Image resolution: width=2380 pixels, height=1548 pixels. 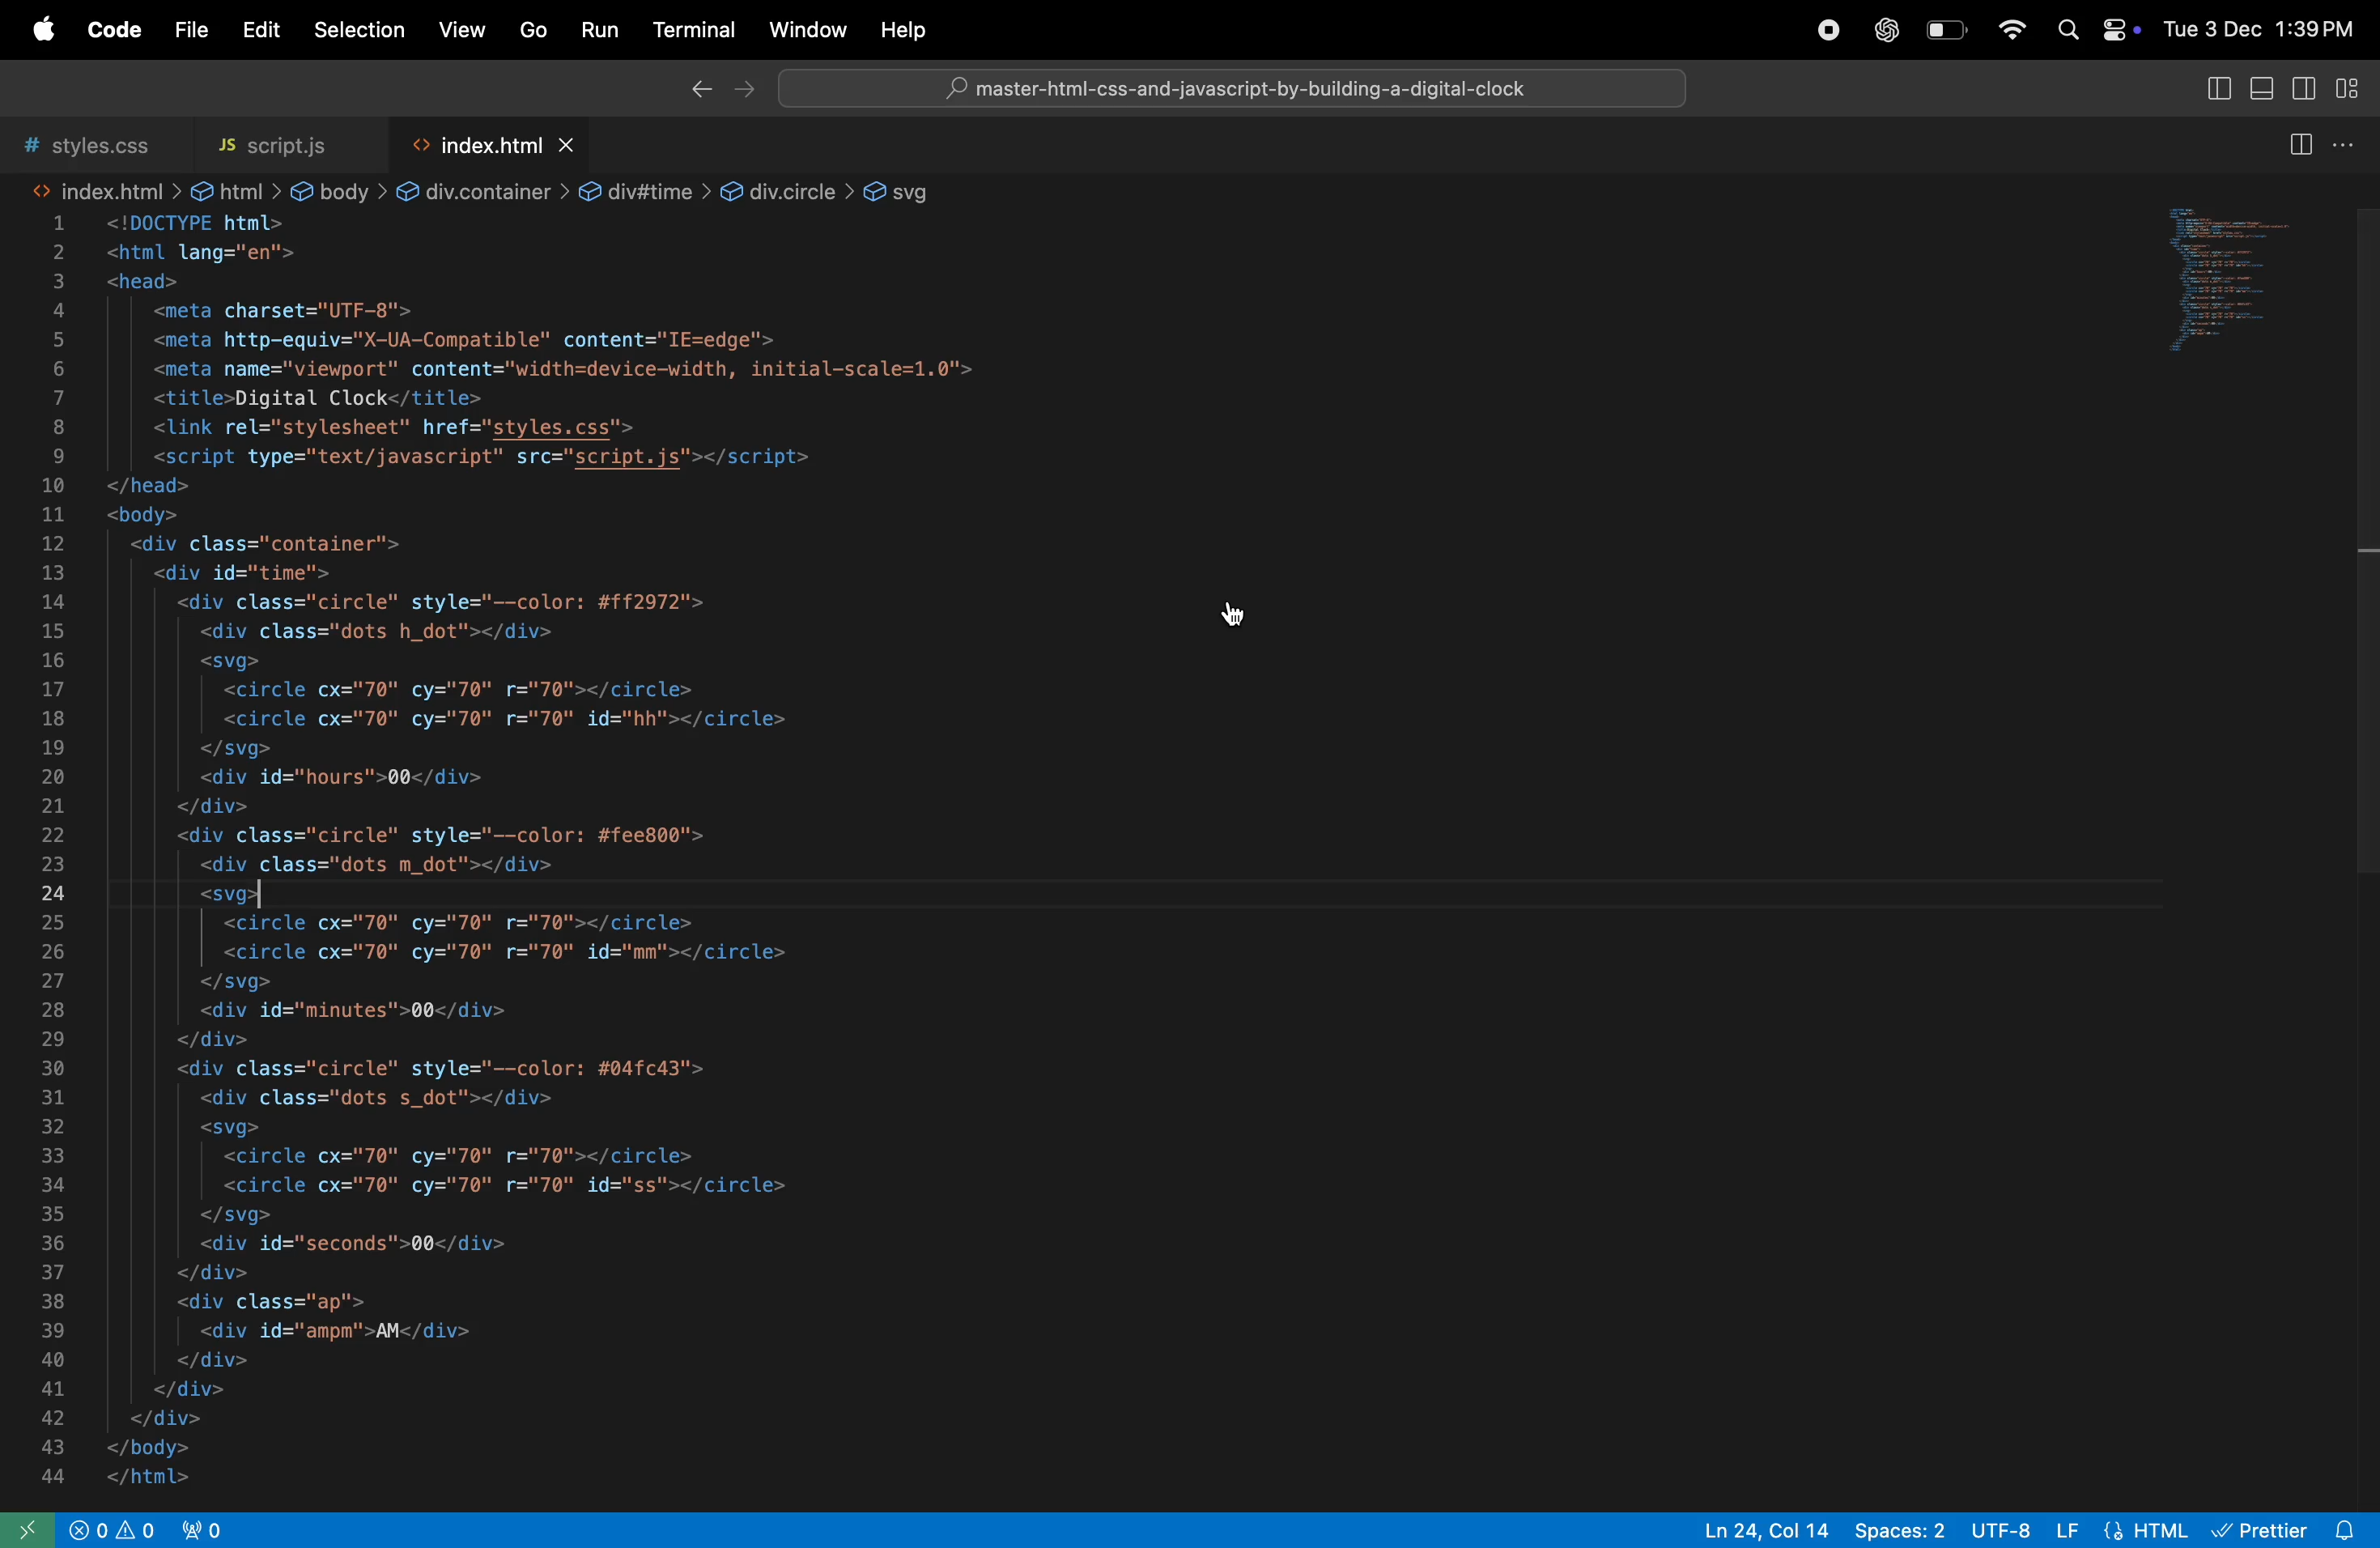 I want to click on cursor, so click(x=1232, y=614).